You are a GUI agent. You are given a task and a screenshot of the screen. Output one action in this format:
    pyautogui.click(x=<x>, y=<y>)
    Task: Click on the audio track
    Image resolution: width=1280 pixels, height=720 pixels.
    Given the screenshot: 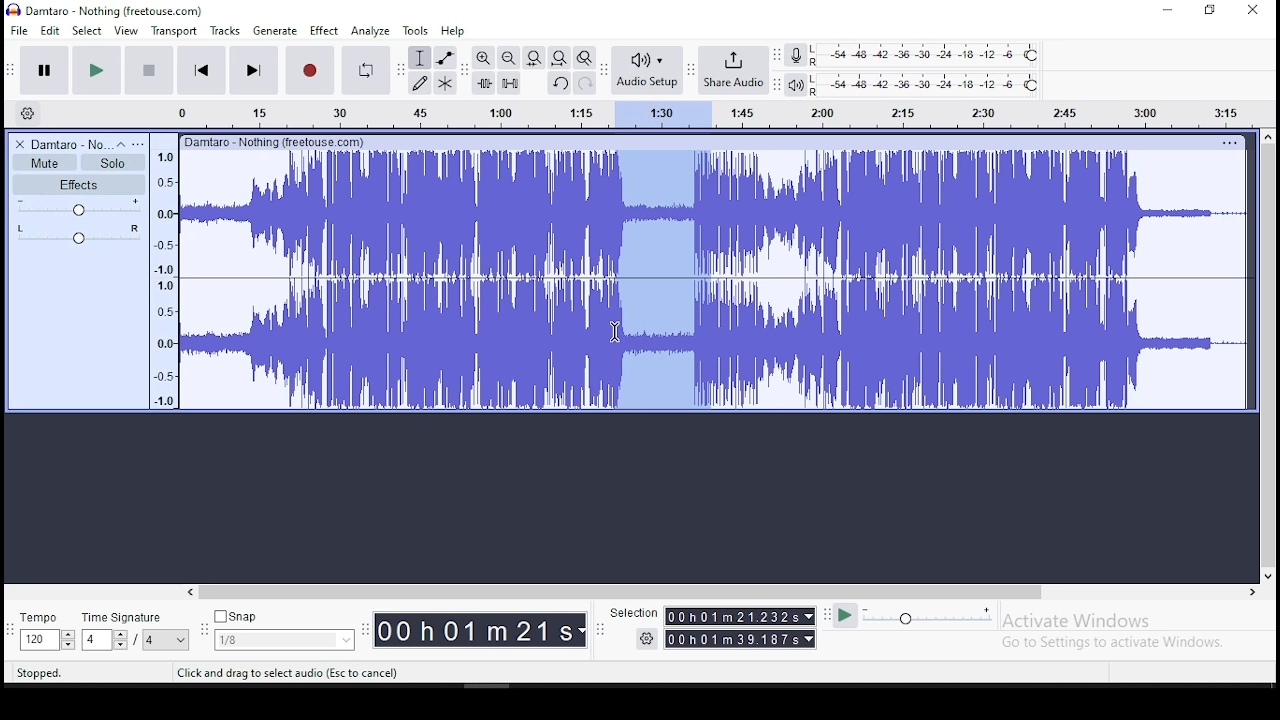 What is the action you would take?
    pyautogui.click(x=714, y=213)
    